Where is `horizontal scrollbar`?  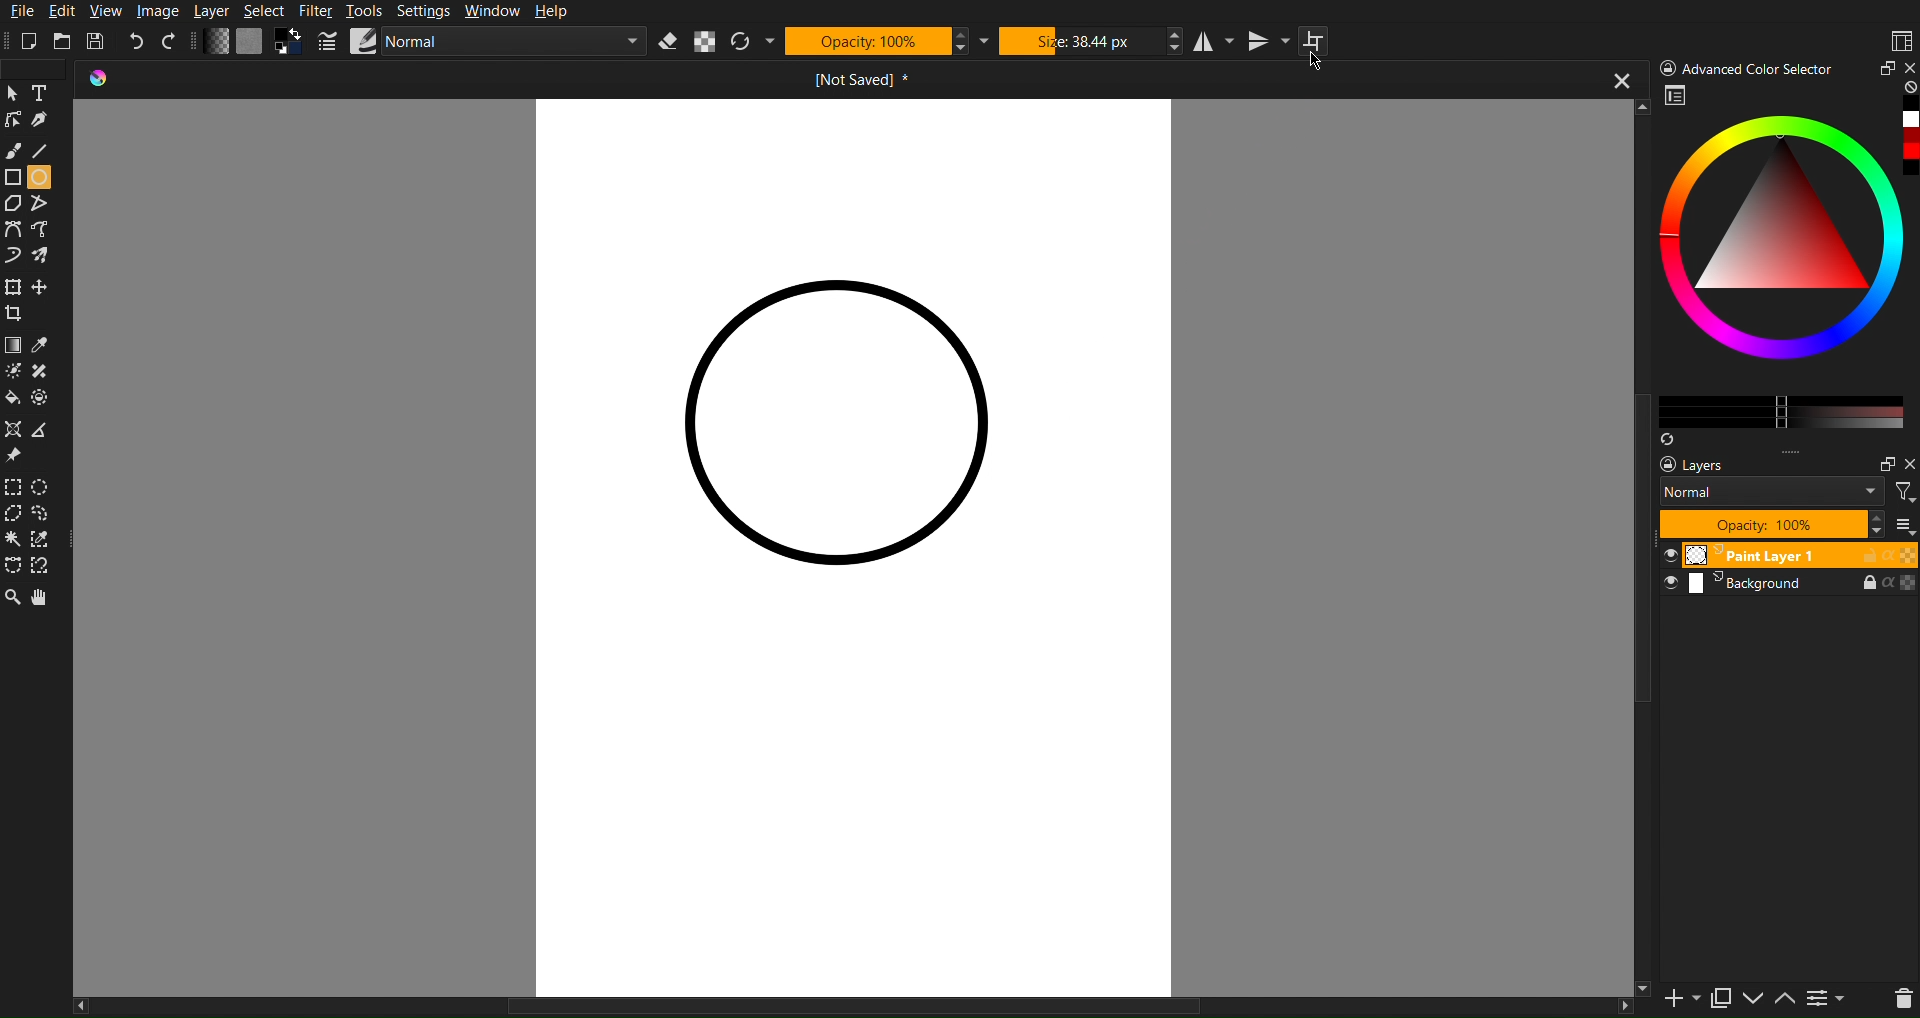 horizontal scrollbar is located at coordinates (855, 1003).